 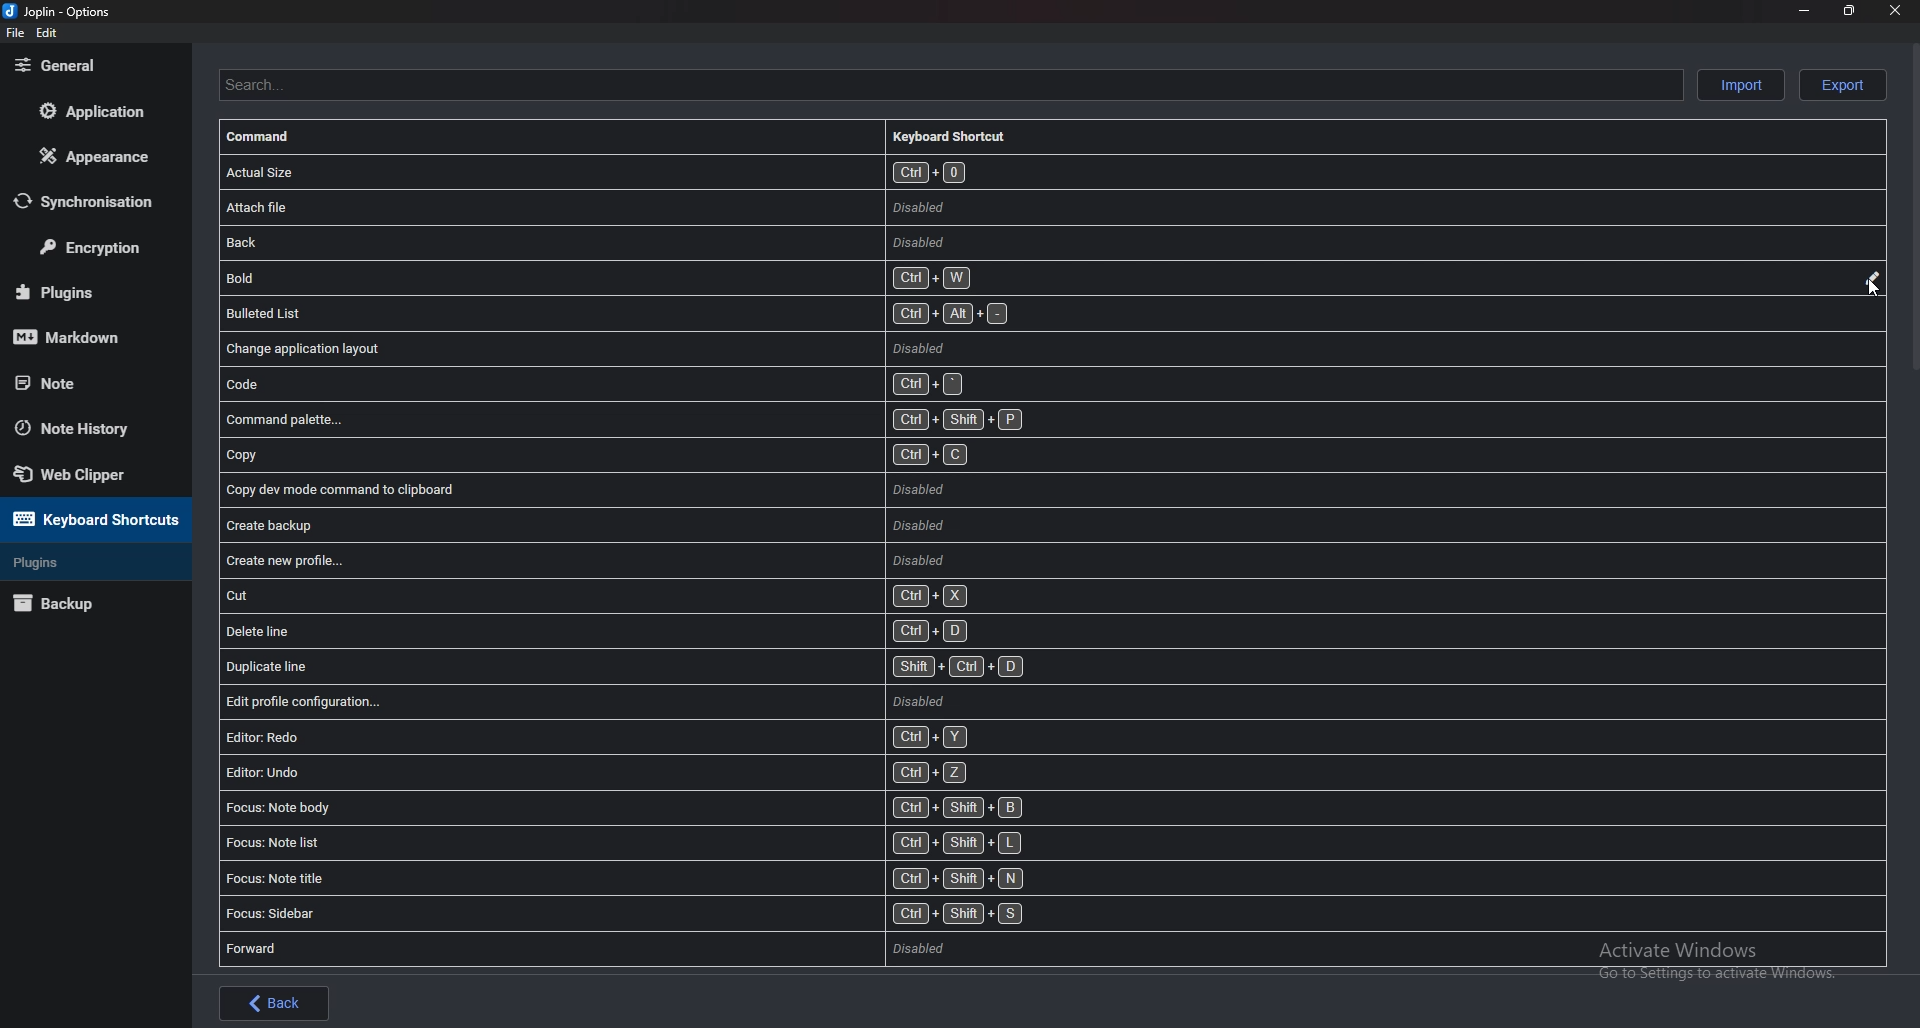 What do you see at coordinates (83, 290) in the screenshot?
I see `Plugins` at bounding box center [83, 290].